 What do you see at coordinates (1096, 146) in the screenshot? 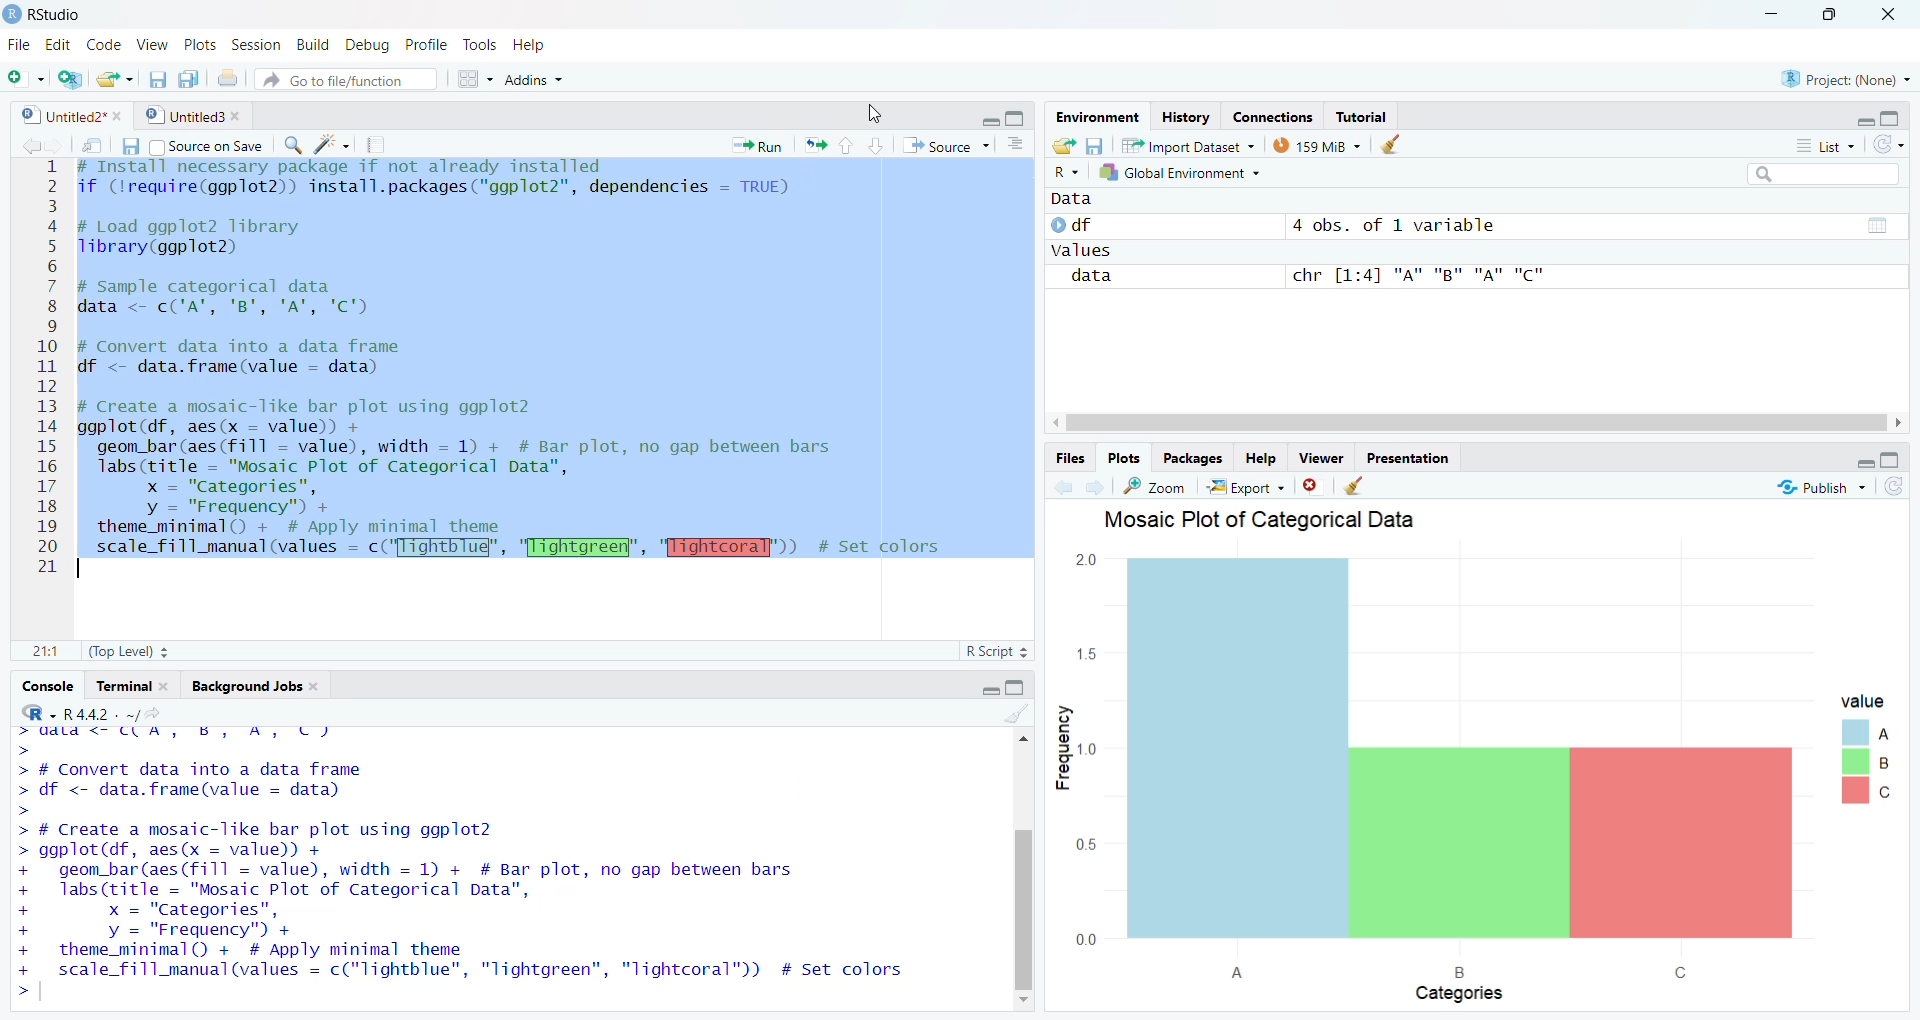
I see `Save` at bounding box center [1096, 146].